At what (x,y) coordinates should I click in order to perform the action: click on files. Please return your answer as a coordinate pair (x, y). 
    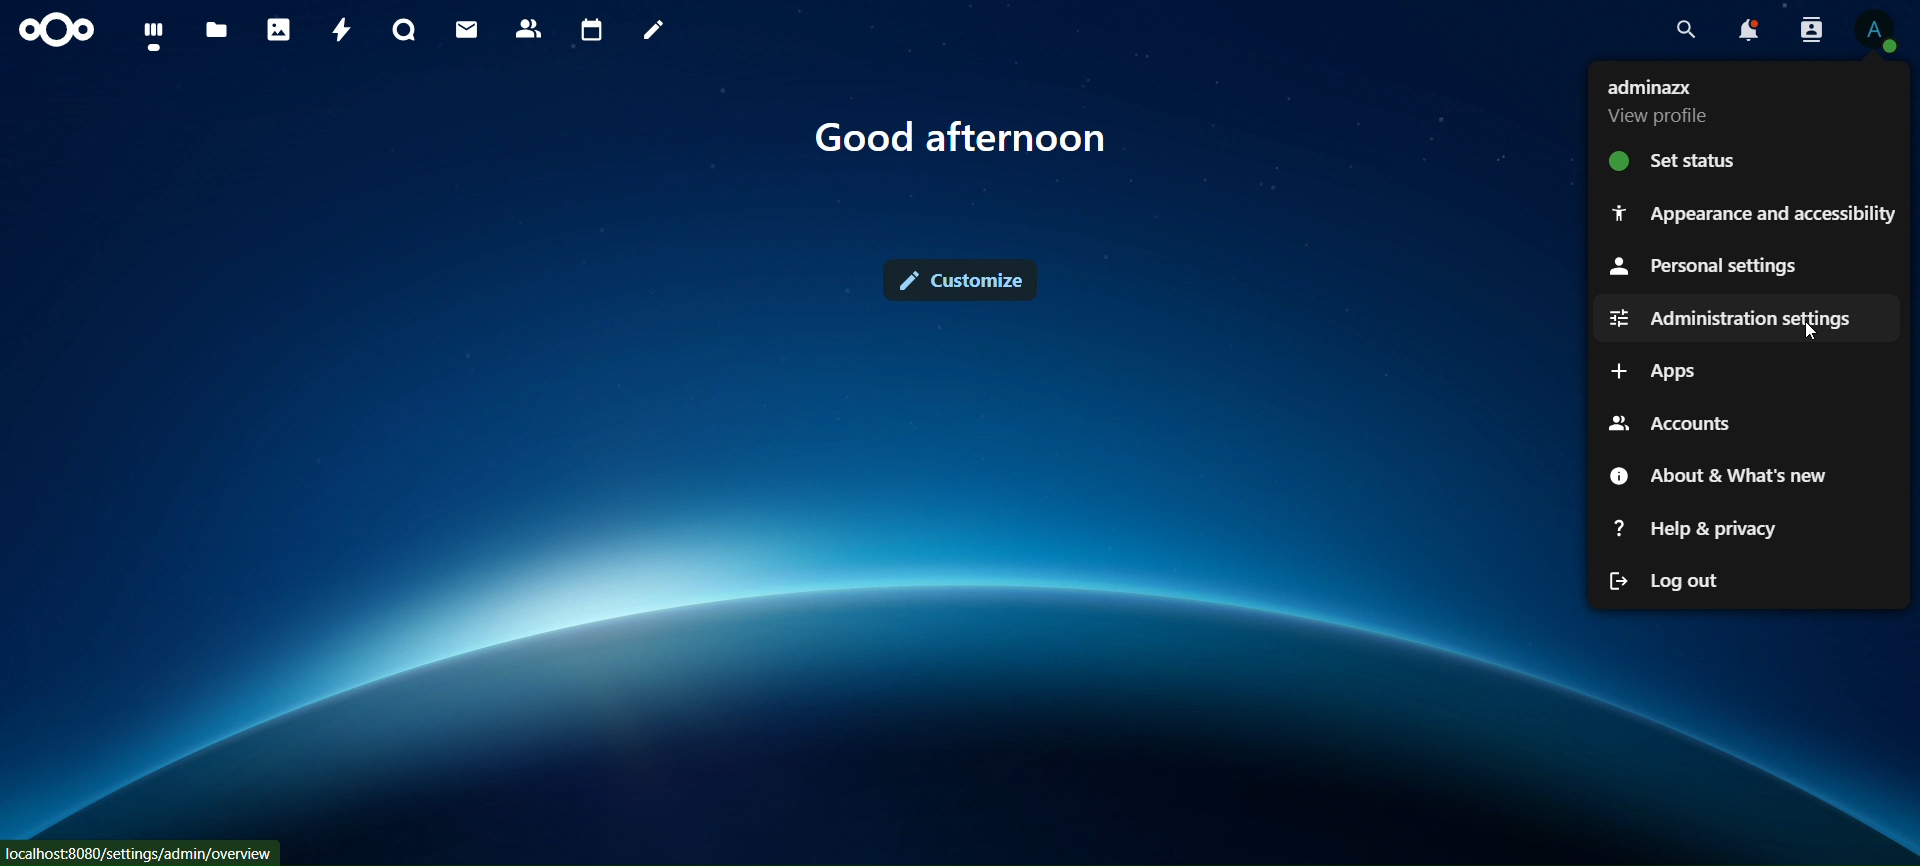
    Looking at the image, I should click on (215, 31).